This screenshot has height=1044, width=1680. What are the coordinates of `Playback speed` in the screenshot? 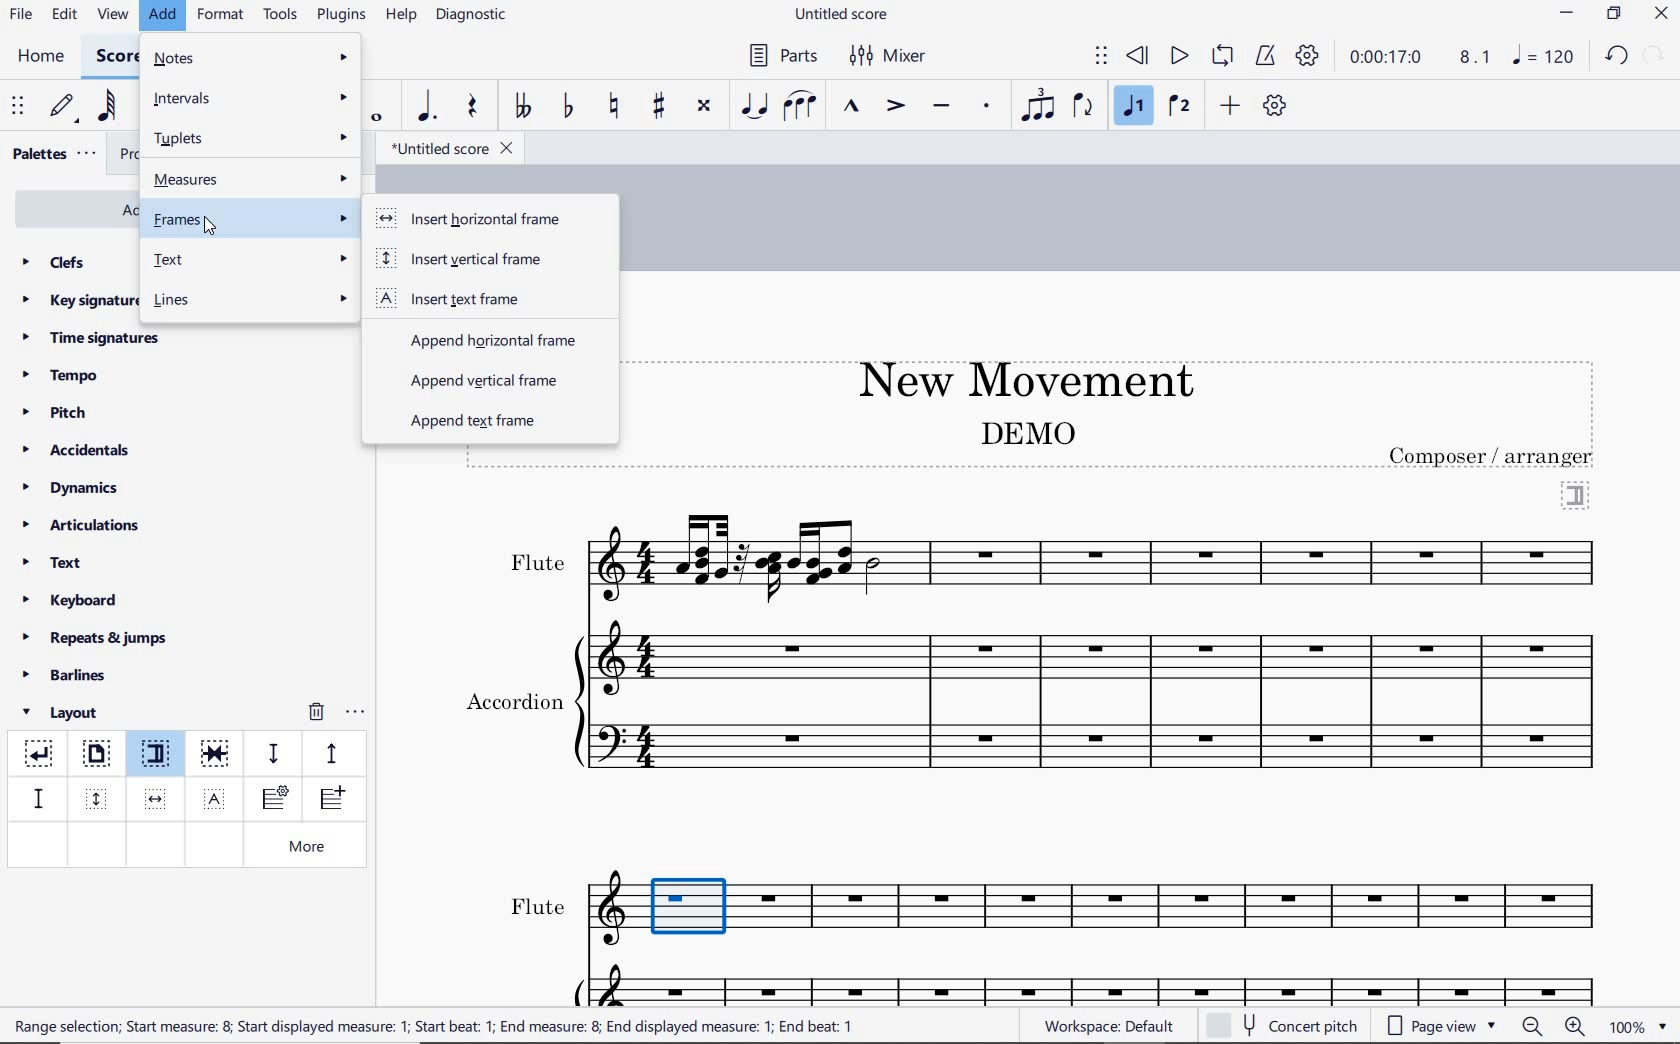 It's located at (1477, 58).